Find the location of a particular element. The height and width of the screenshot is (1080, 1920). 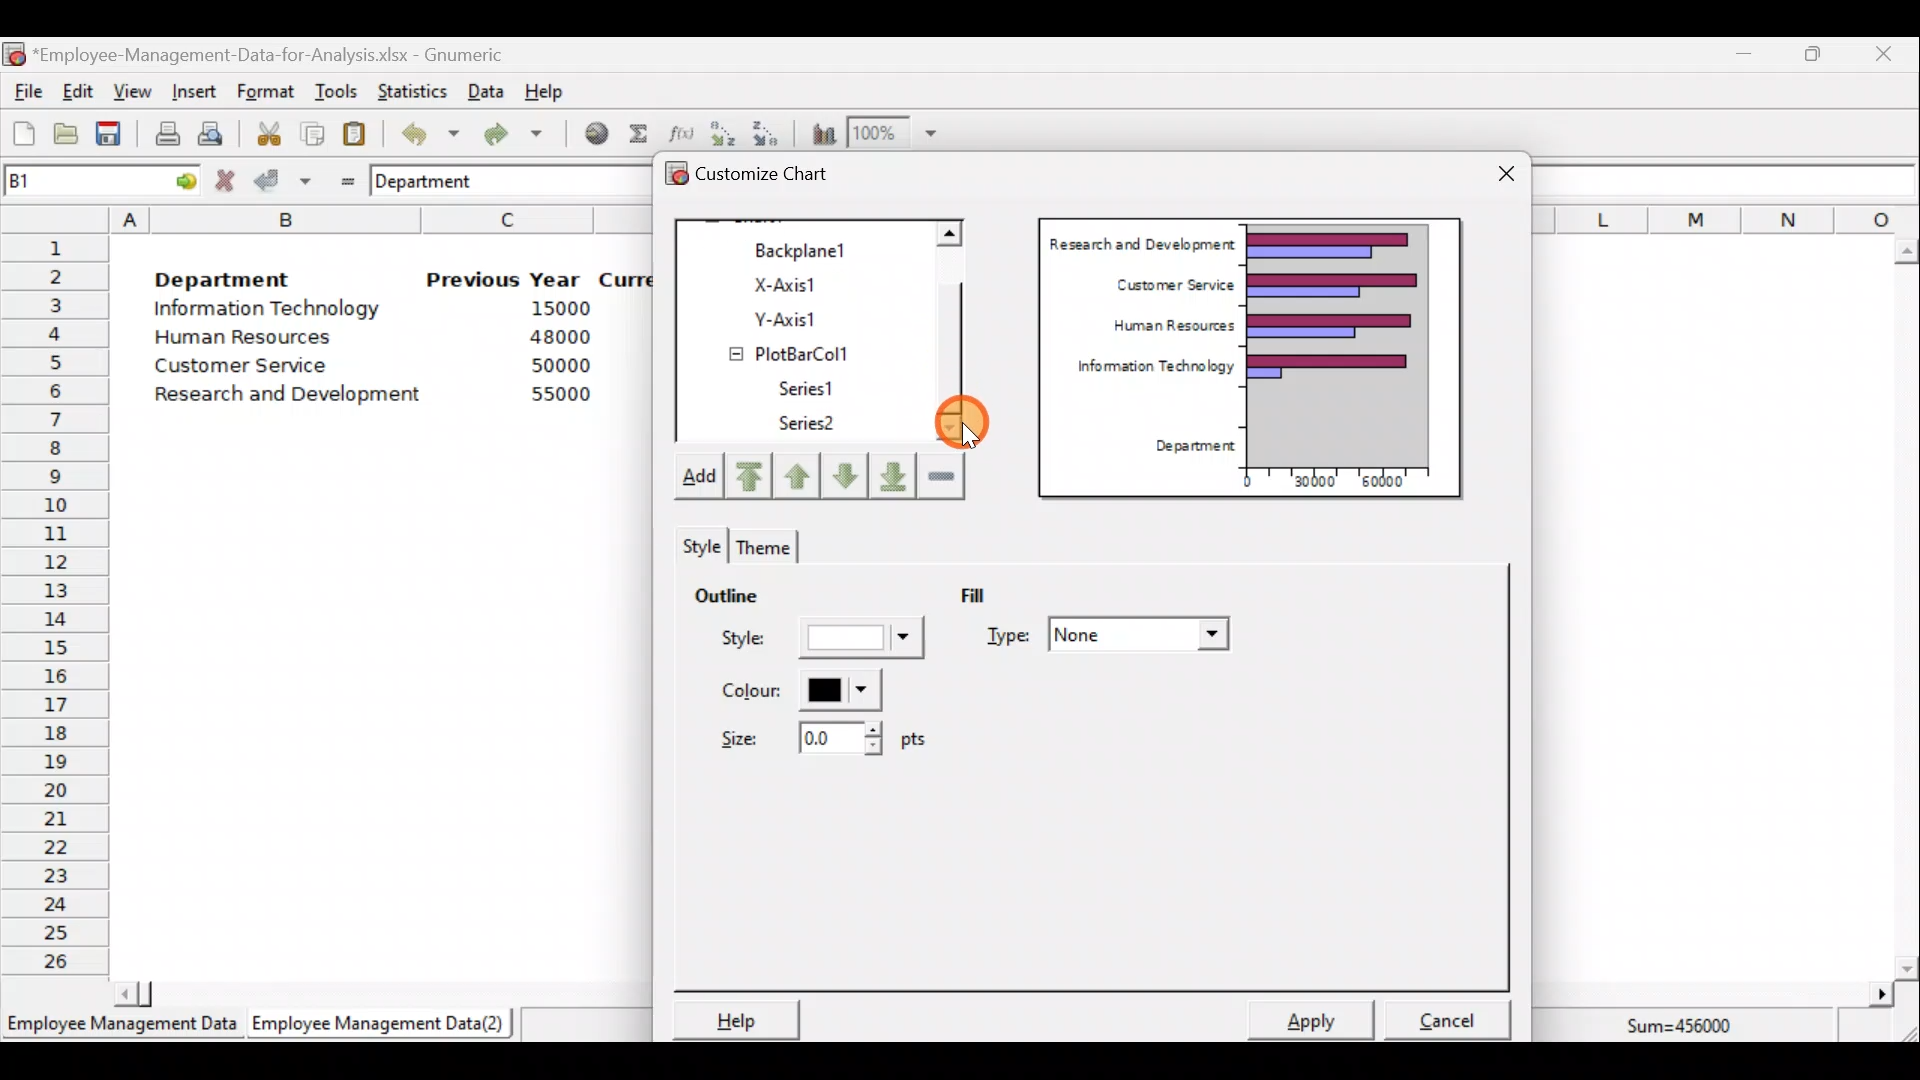

Data is located at coordinates (486, 91).